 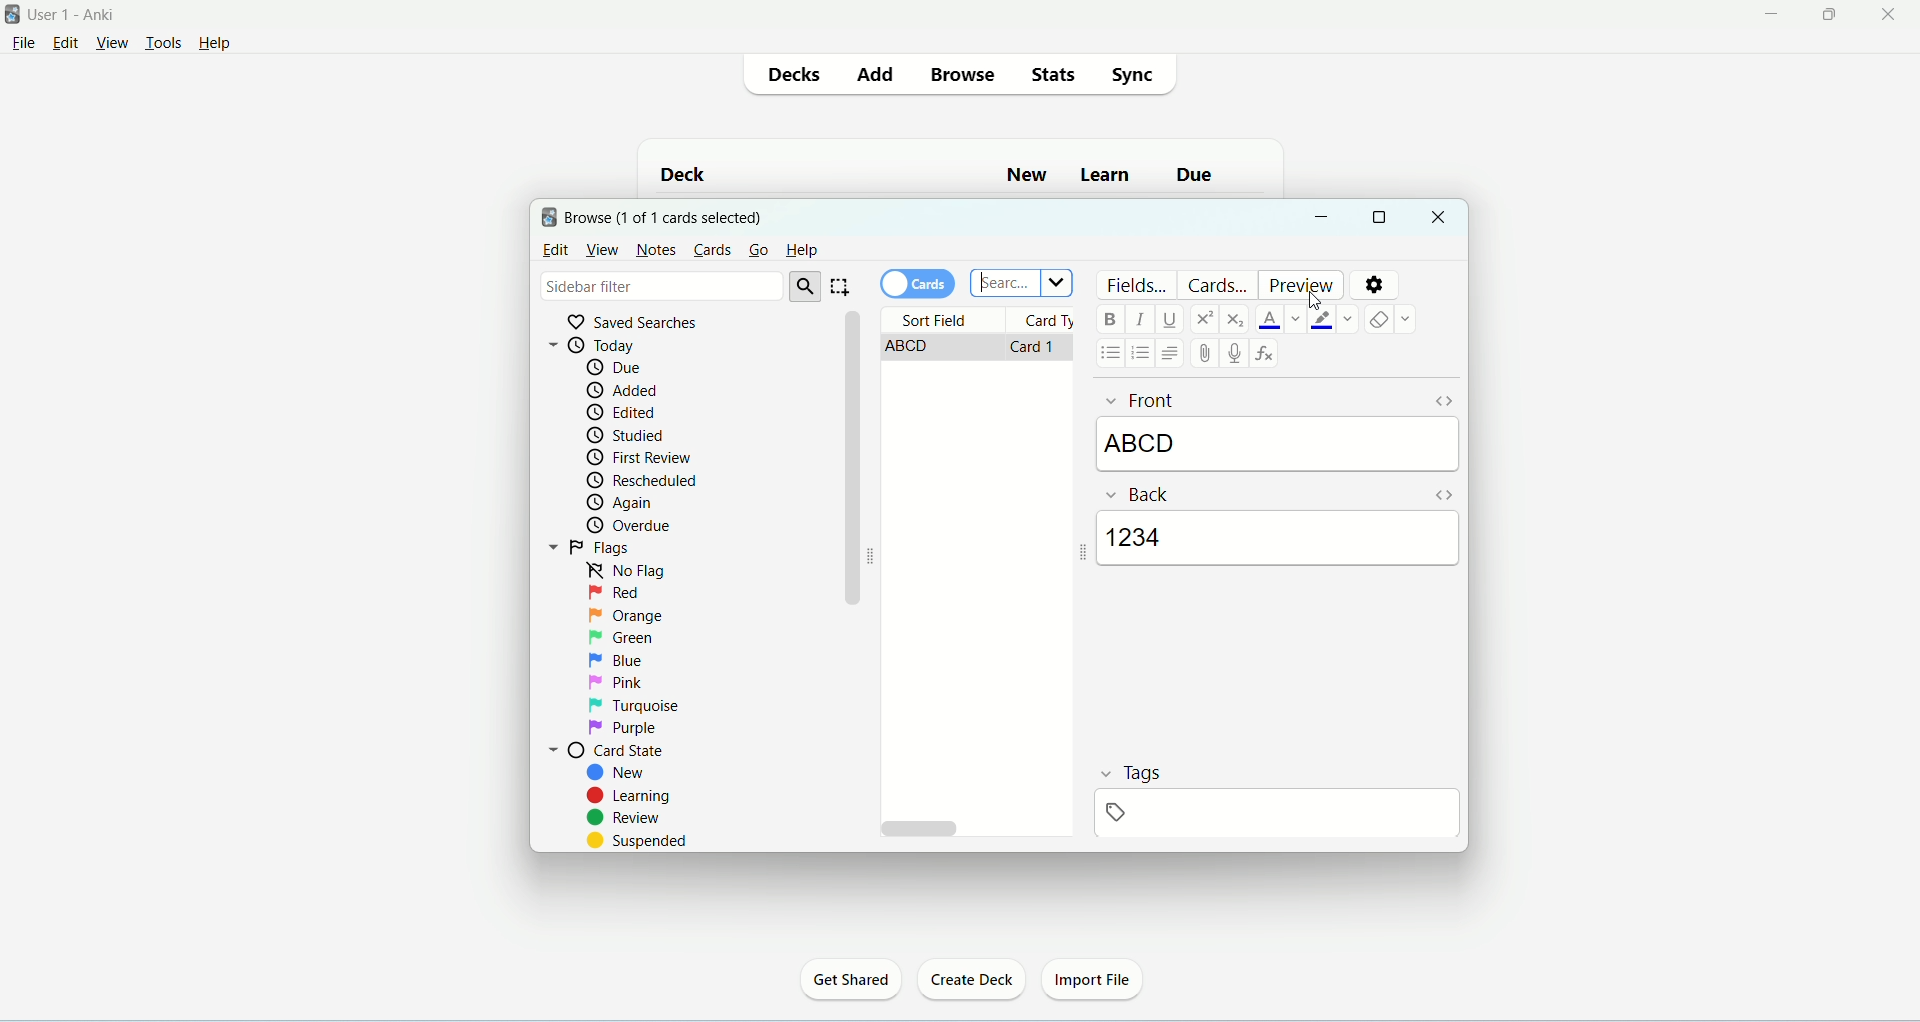 I want to click on text color, so click(x=1282, y=319).